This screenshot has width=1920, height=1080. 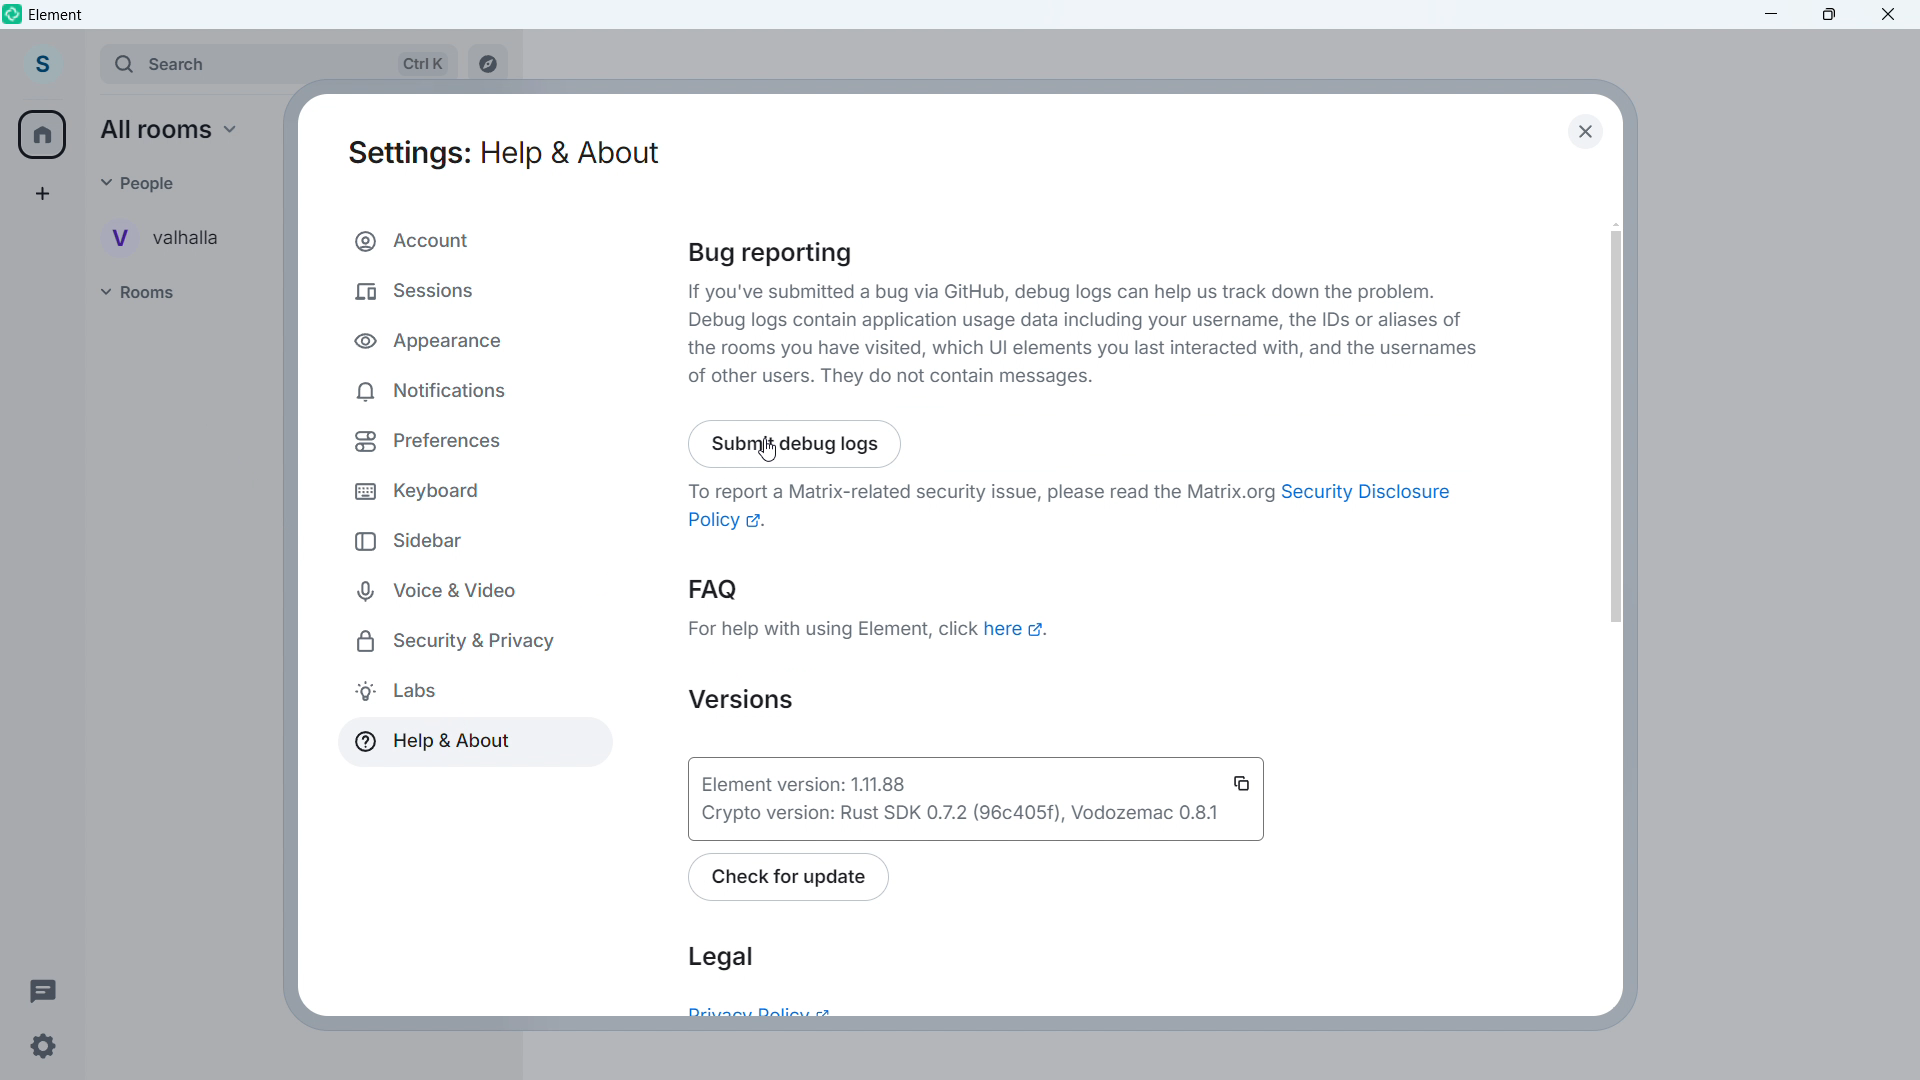 What do you see at coordinates (896, 377) in the screenshot?
I see `of other users. They do not contain messages.` at bounding box center [896, 377].